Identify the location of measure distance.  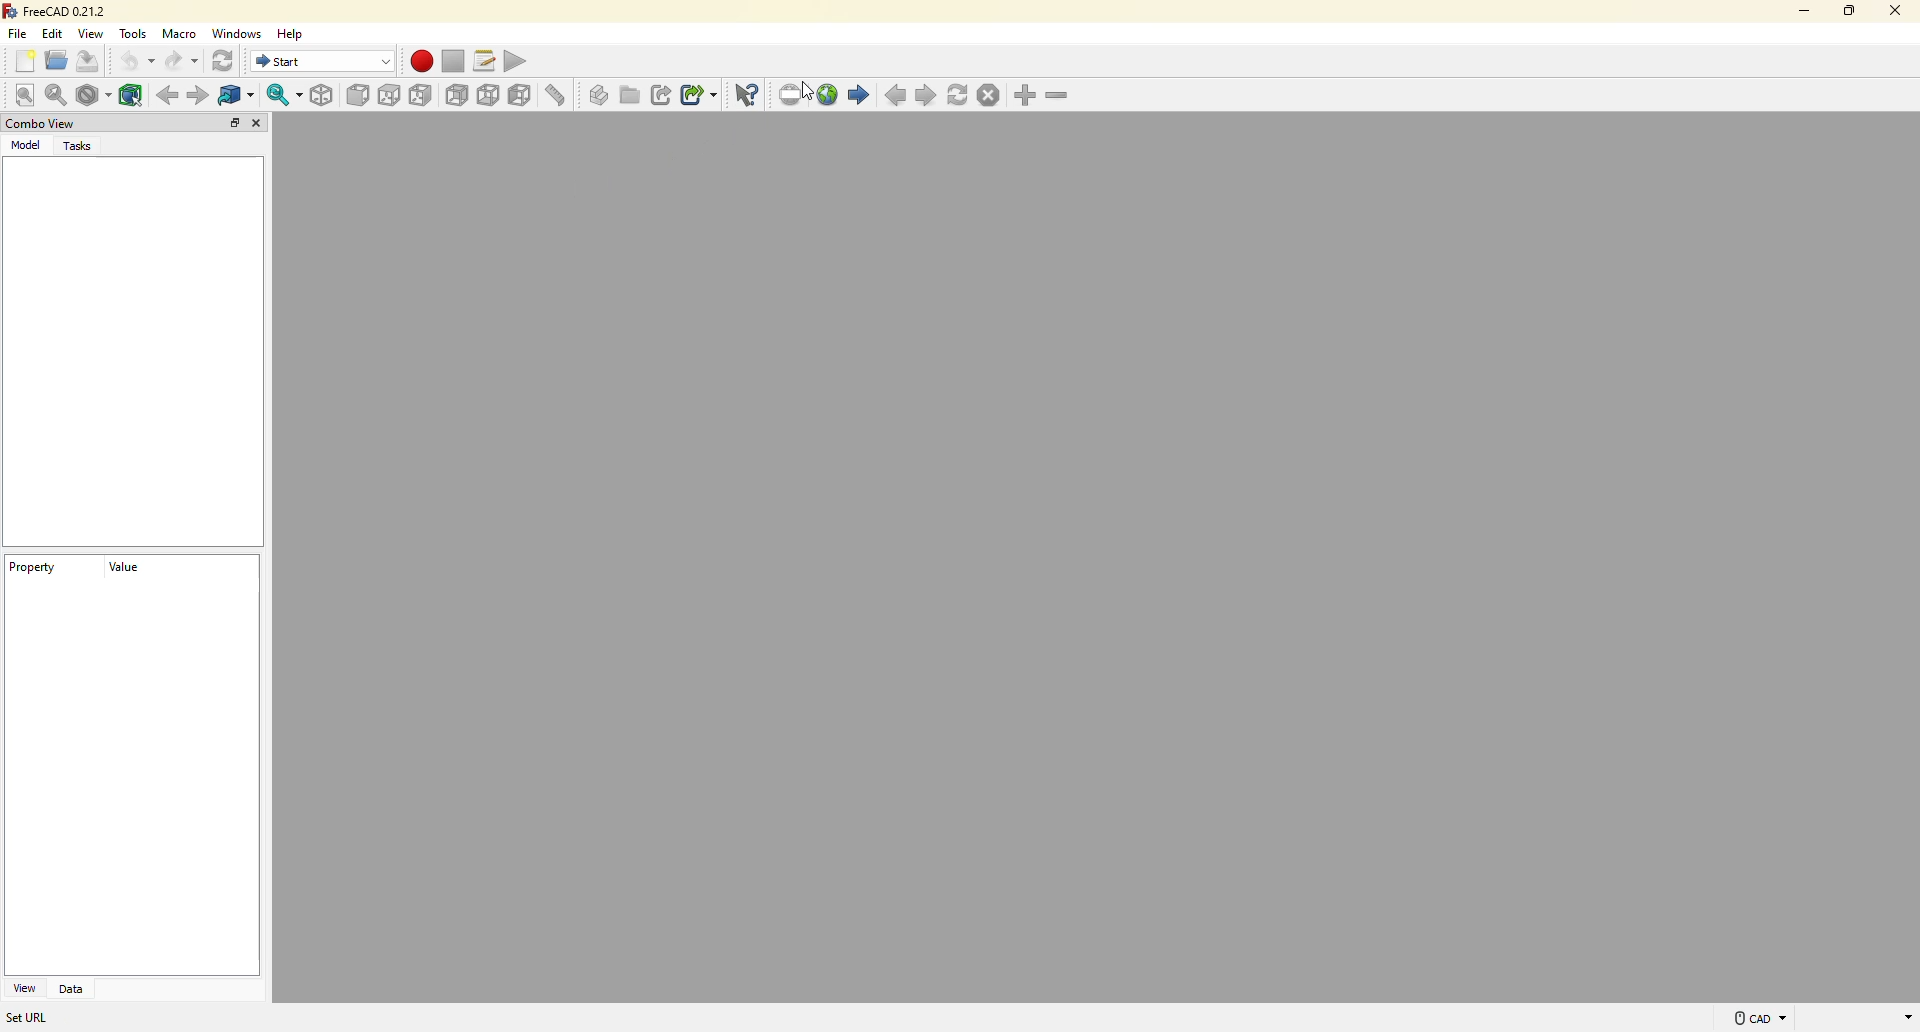
(560, 97).